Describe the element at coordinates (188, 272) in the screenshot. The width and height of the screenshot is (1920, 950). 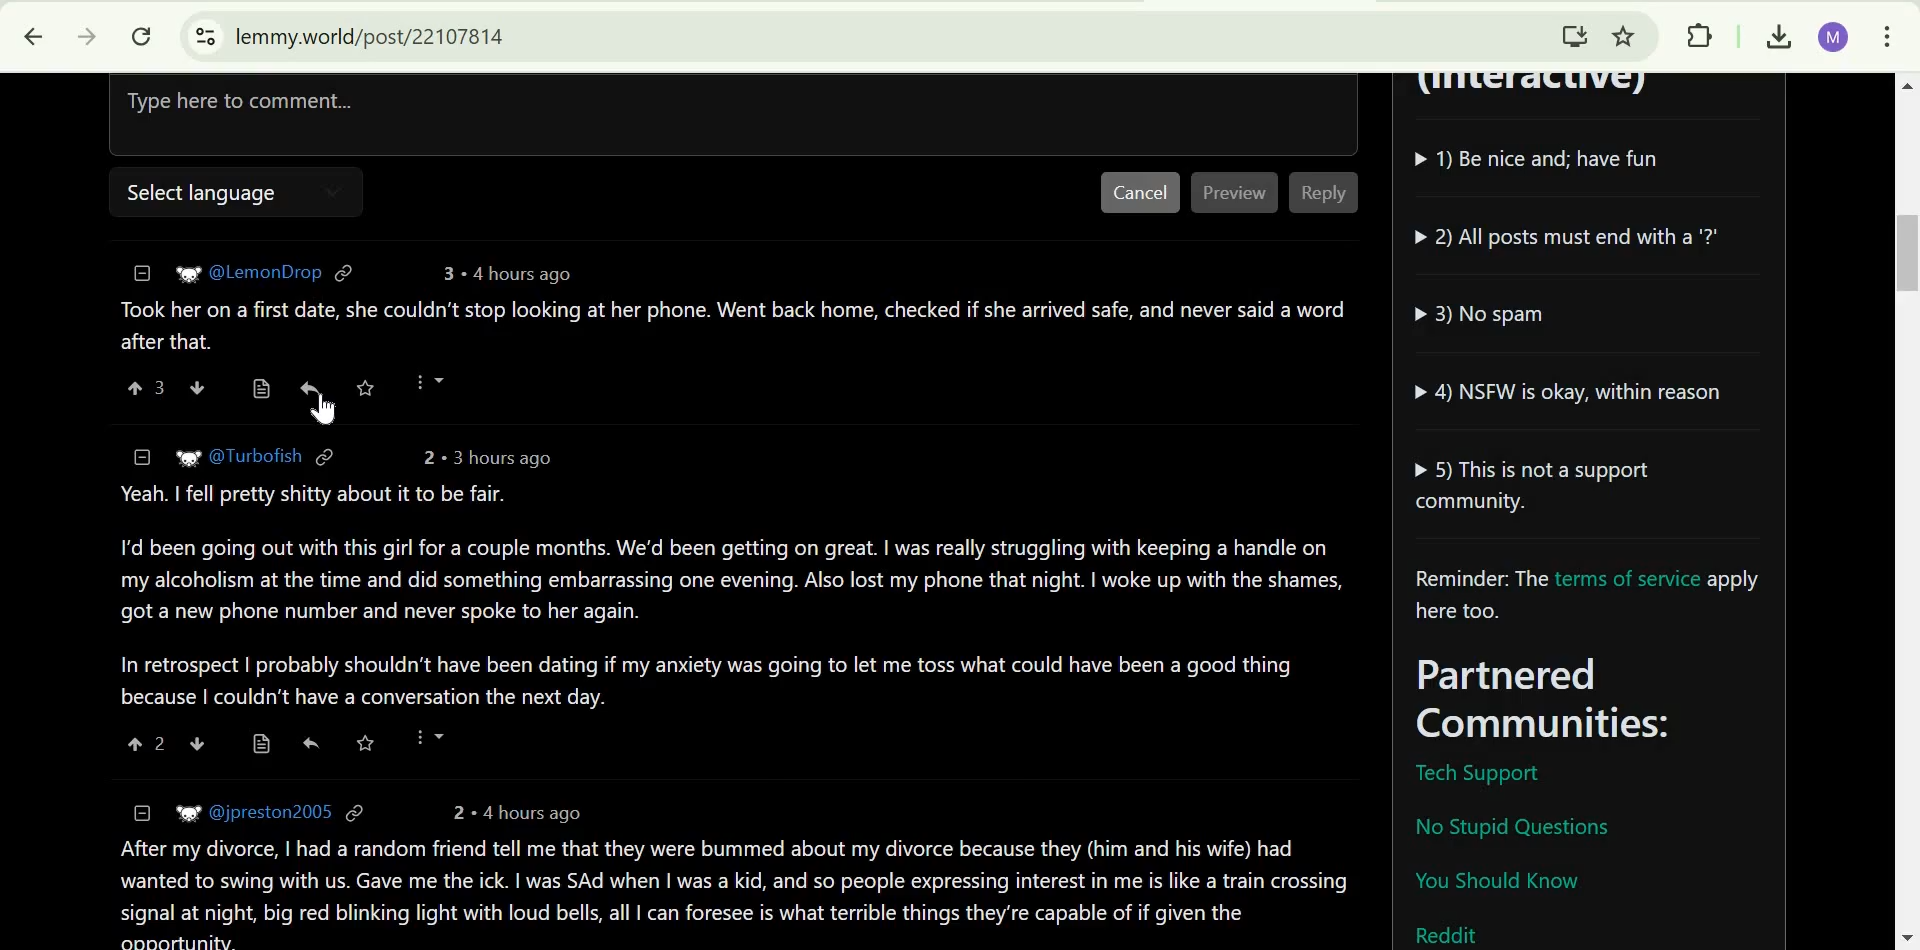
I see `picture` at that location.